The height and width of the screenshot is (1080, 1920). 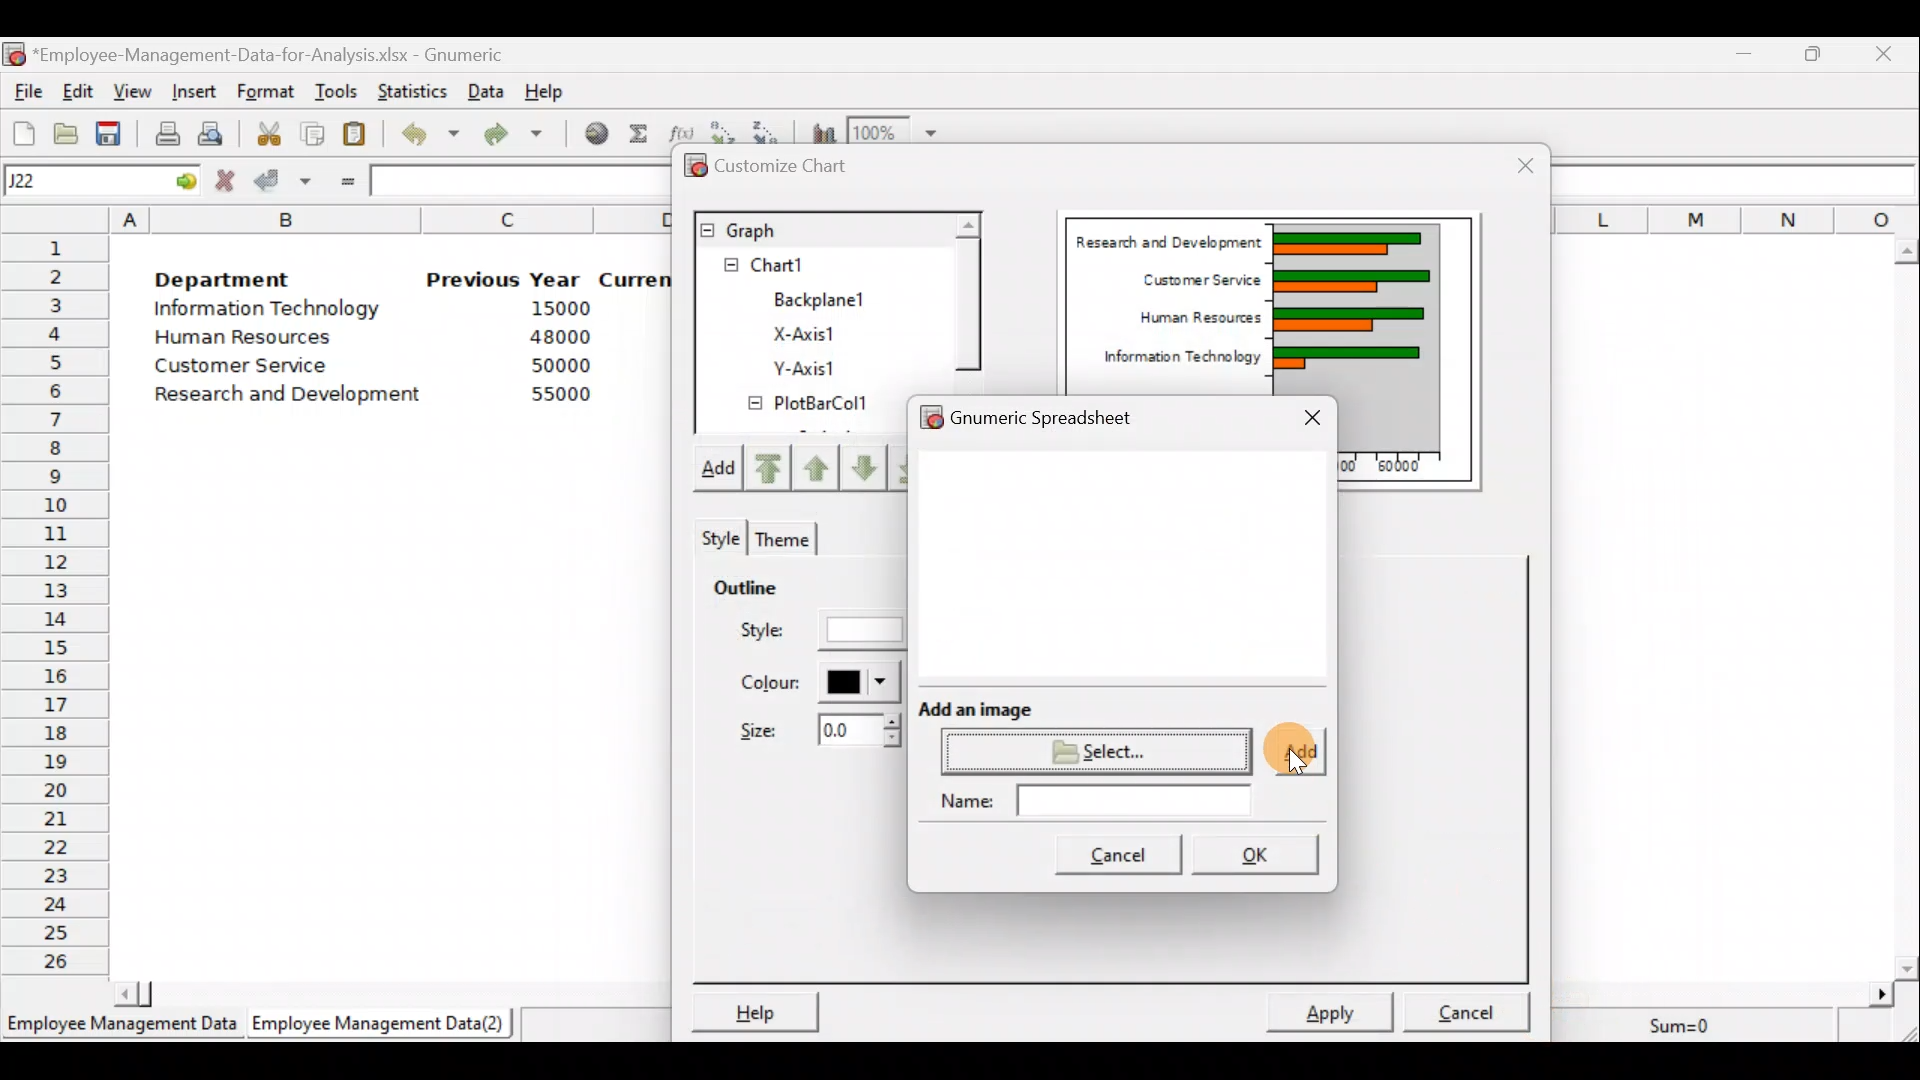 I want to click on File, so click(x=25, y=91).